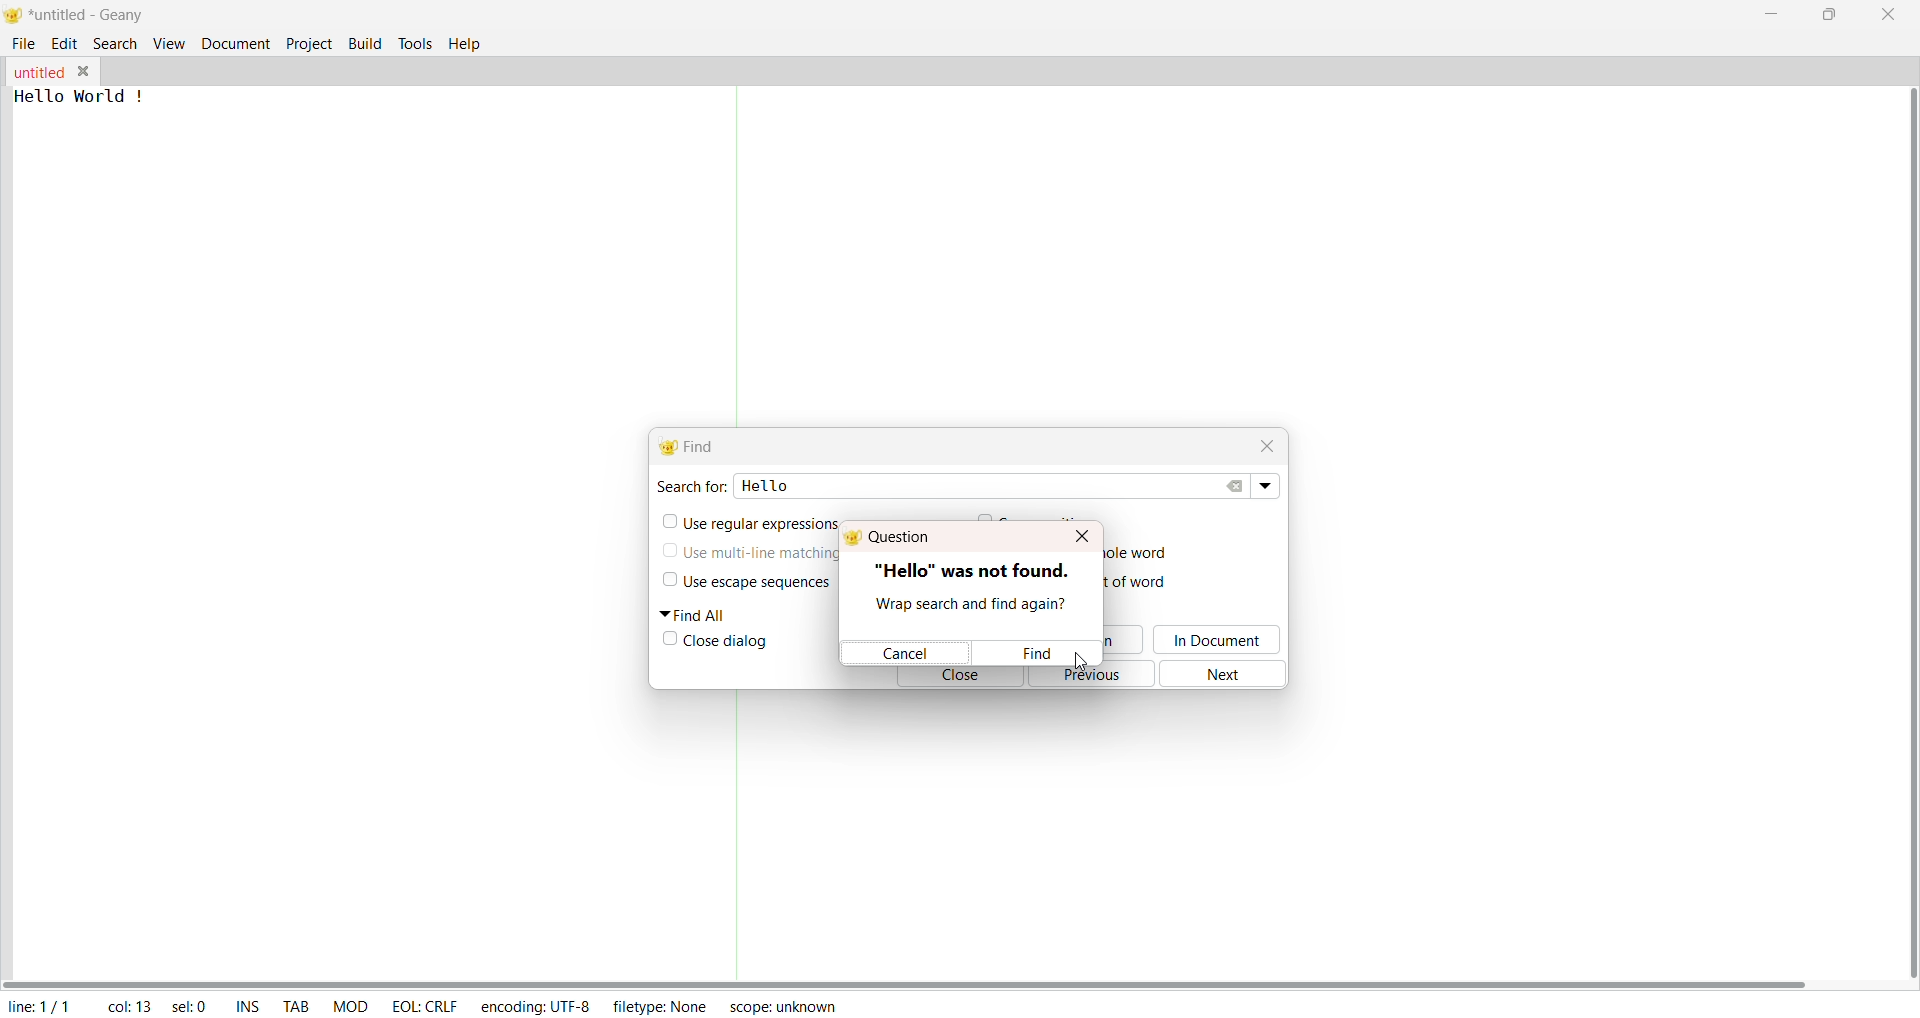  I want to click on Cursor, so click(1080, 656).